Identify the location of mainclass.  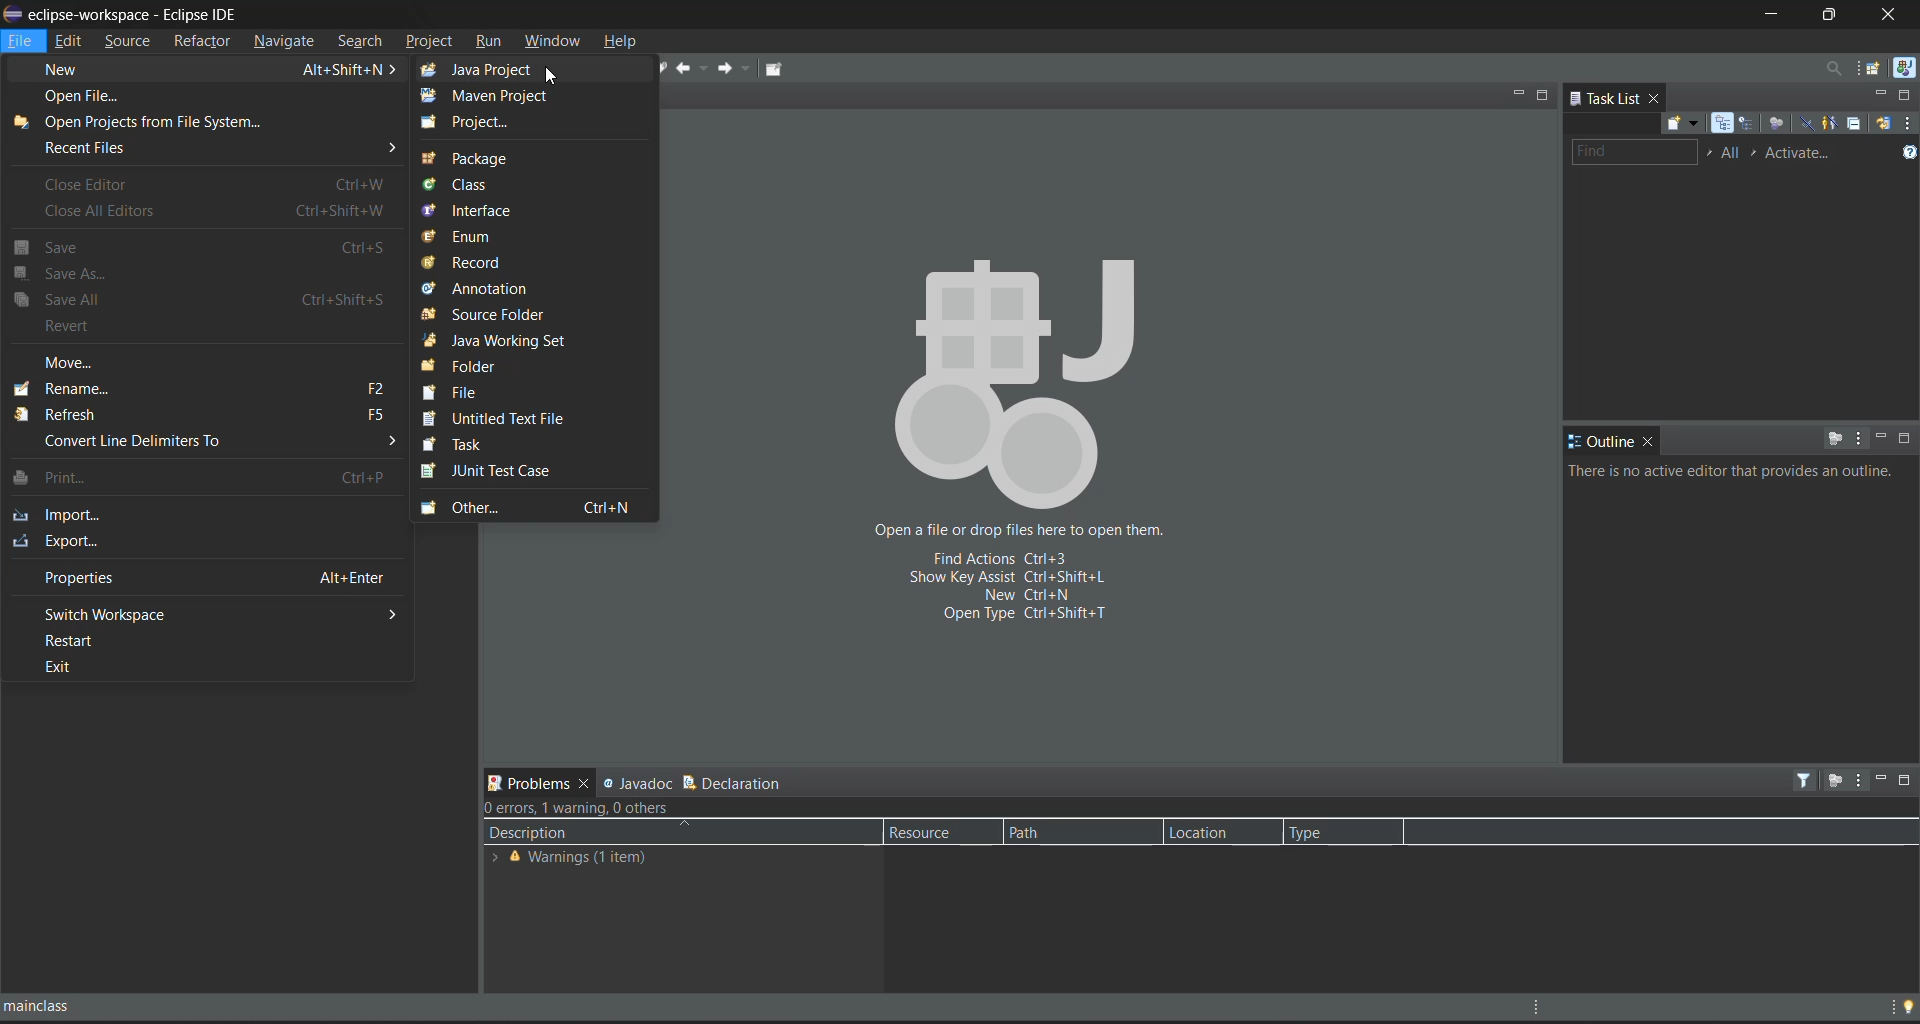
(61, 1006).